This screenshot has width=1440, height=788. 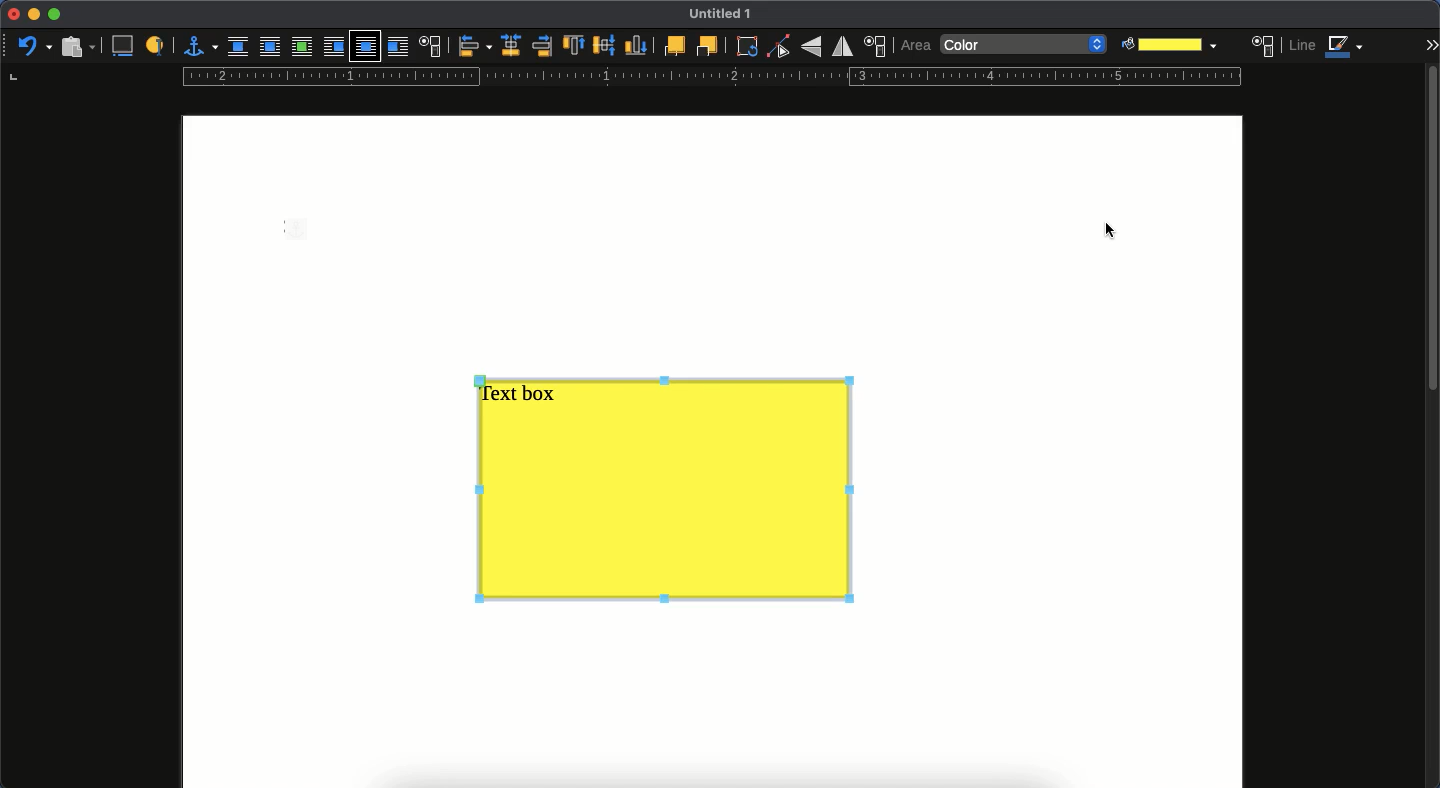 I want to click on align objects, so click(x=474, y=47).